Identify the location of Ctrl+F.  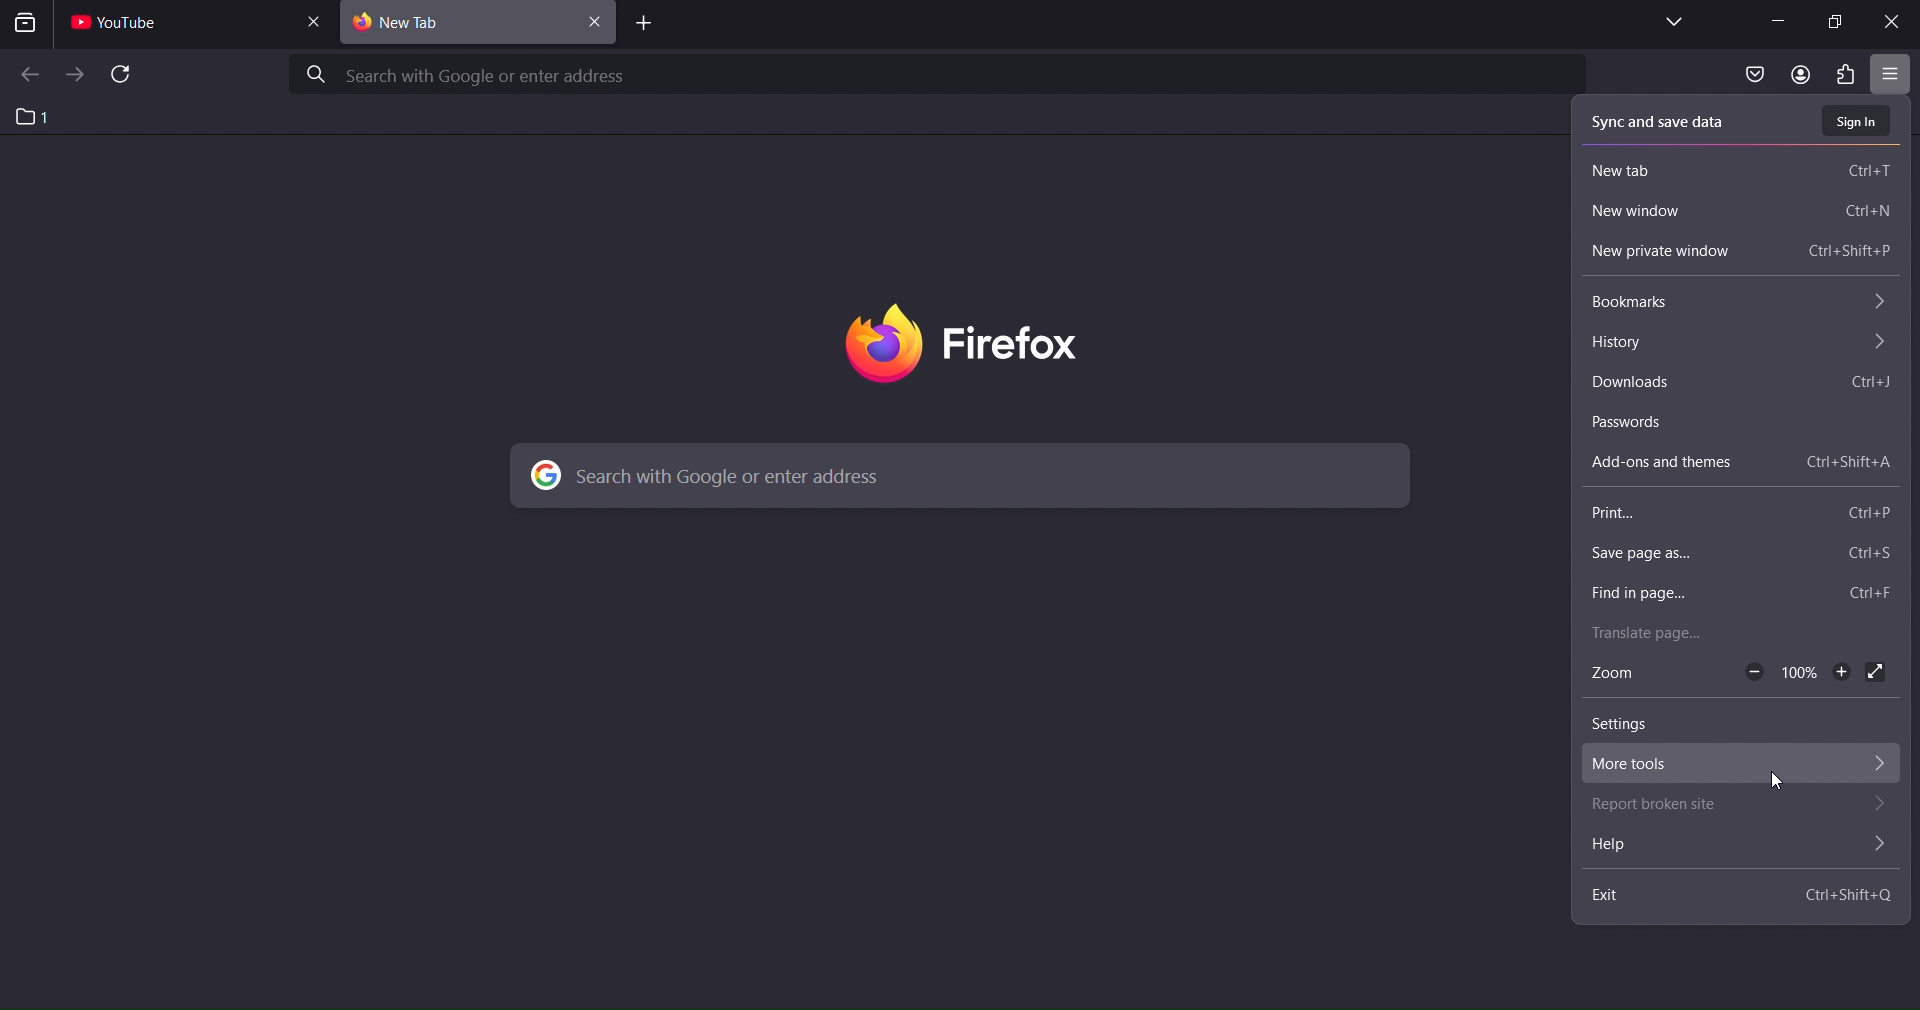
(1876, 592).